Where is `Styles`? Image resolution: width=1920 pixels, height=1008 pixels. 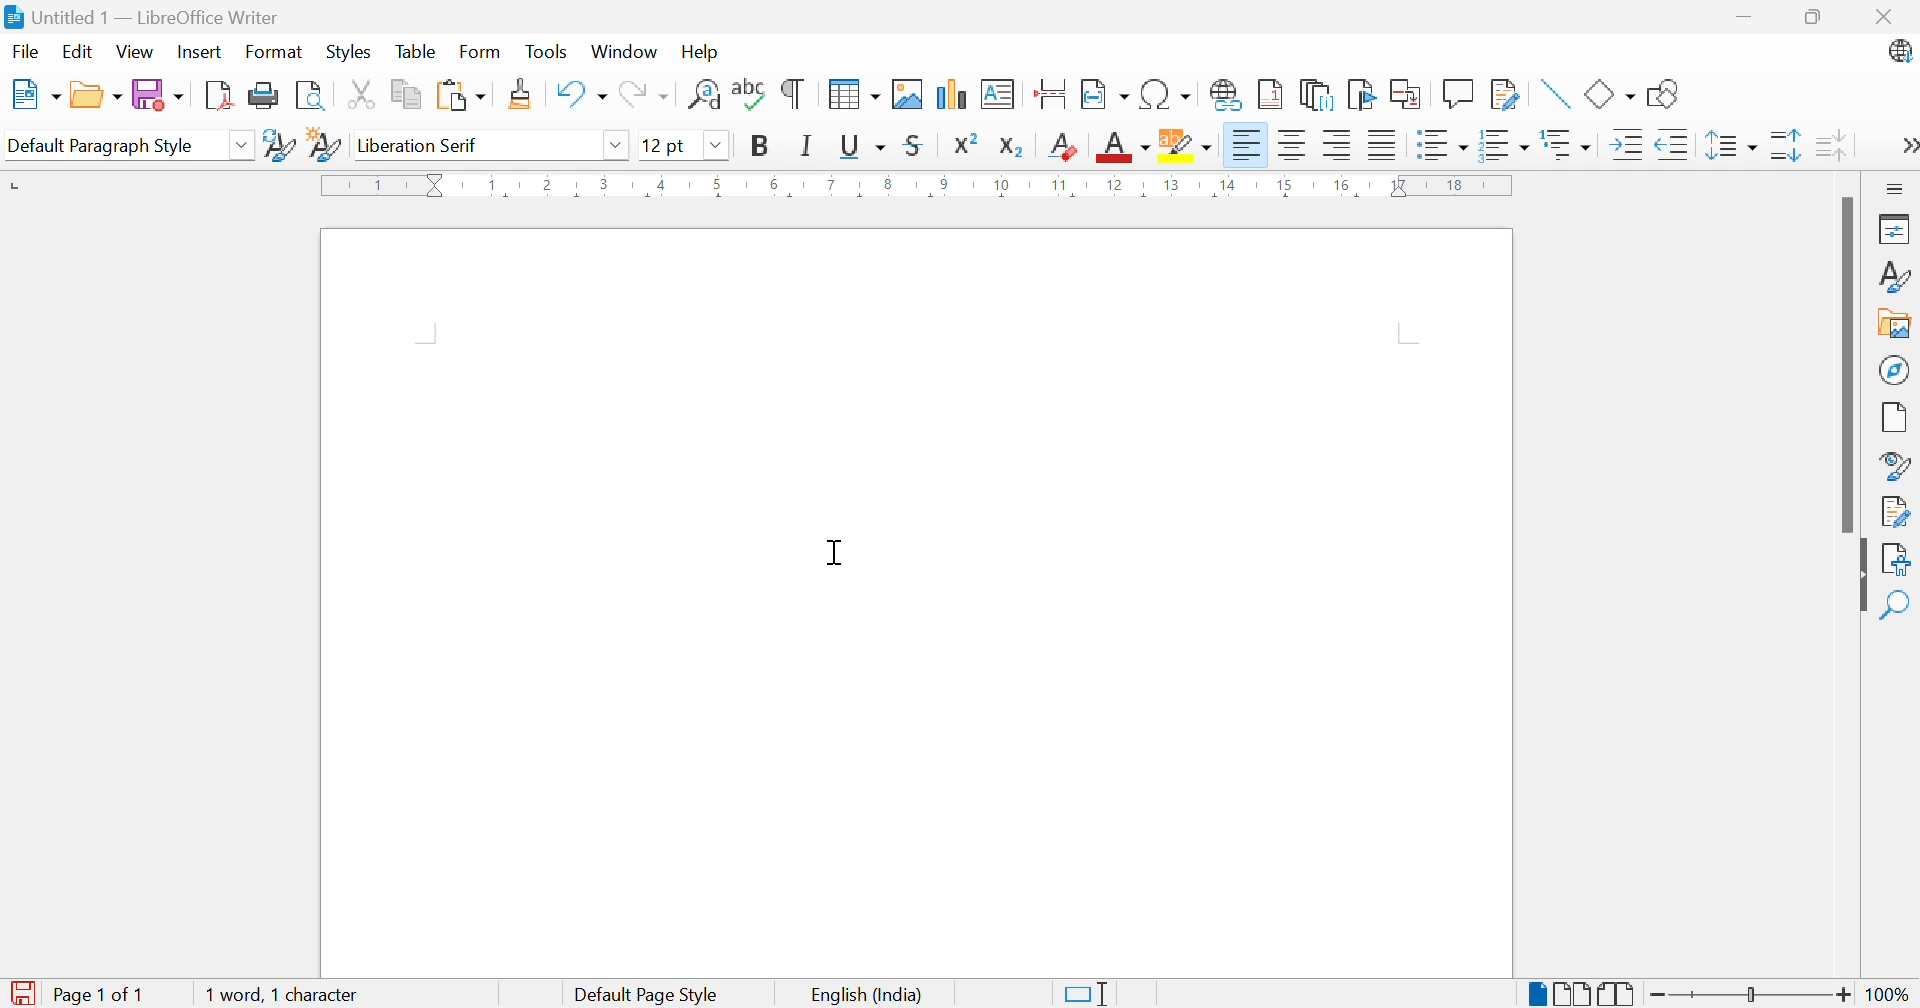 Styles is located at coordinates (347, 54).